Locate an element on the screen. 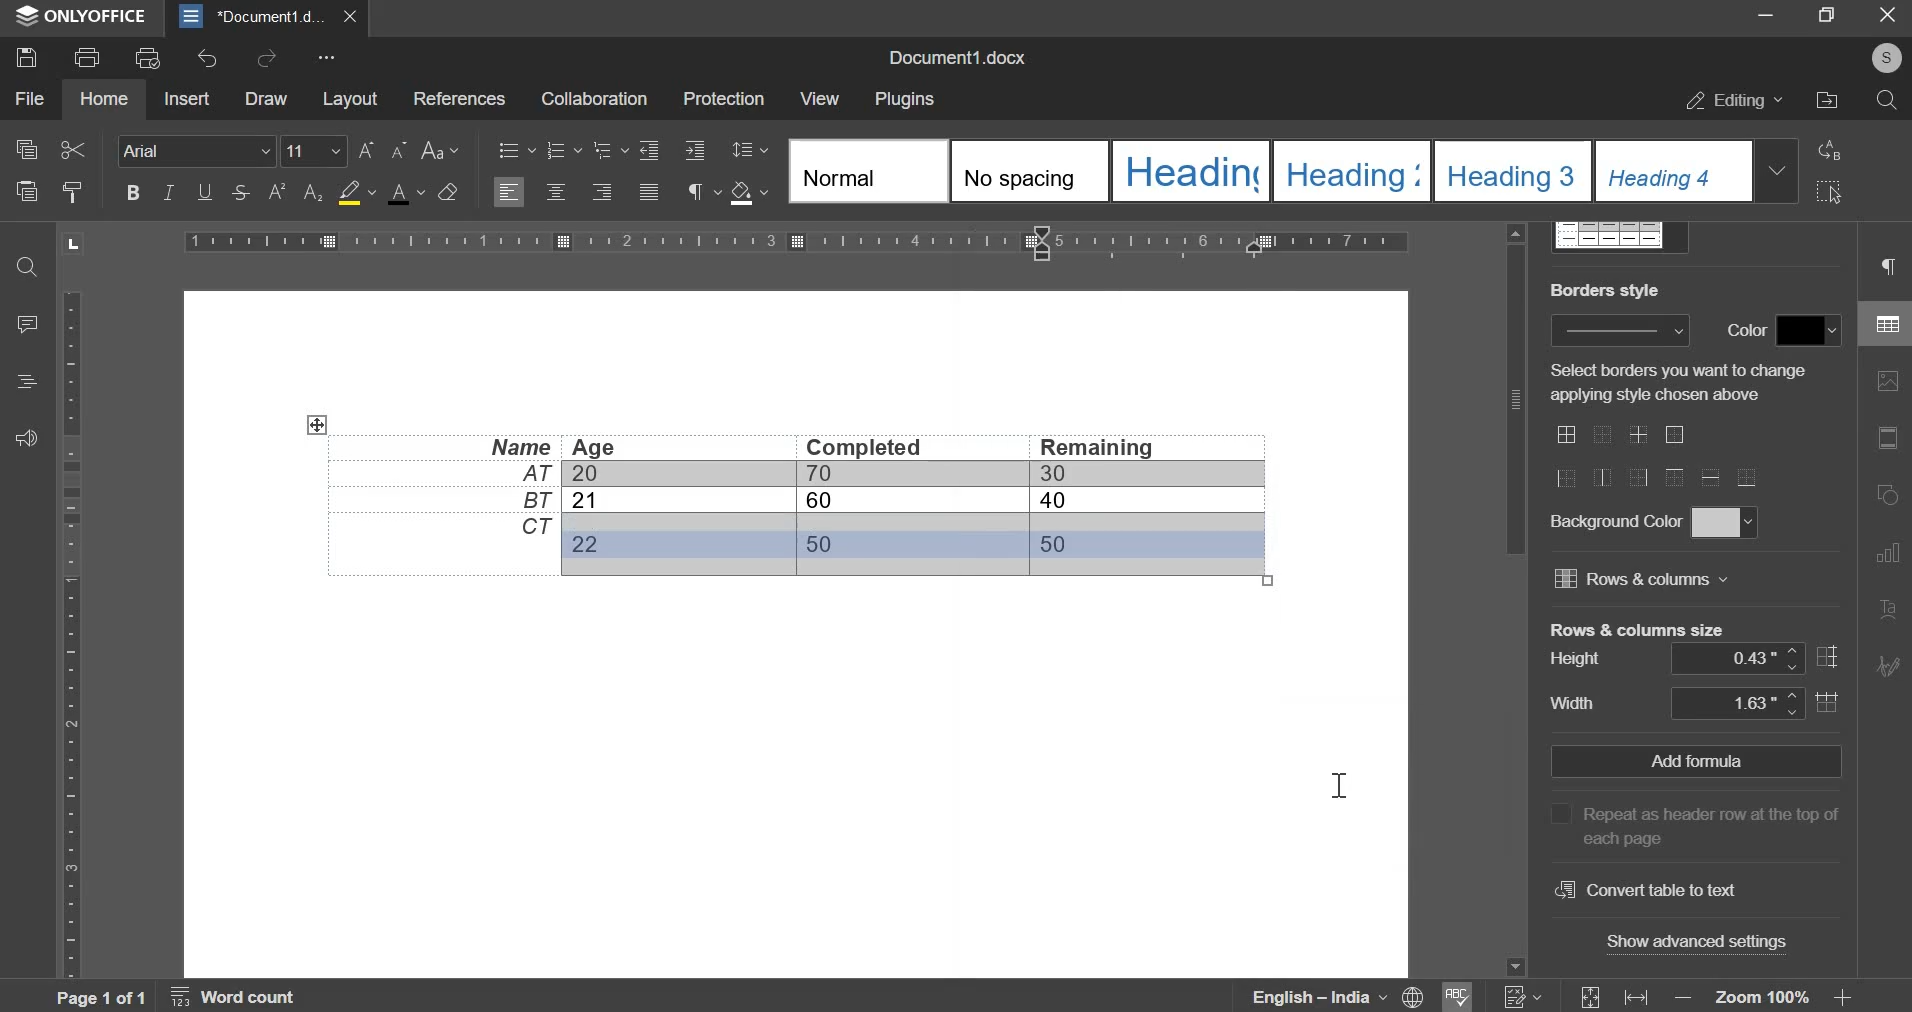 The height and width of the screenshot is (1012, 1912). vertical slider is located at coordinates (1513, 597).